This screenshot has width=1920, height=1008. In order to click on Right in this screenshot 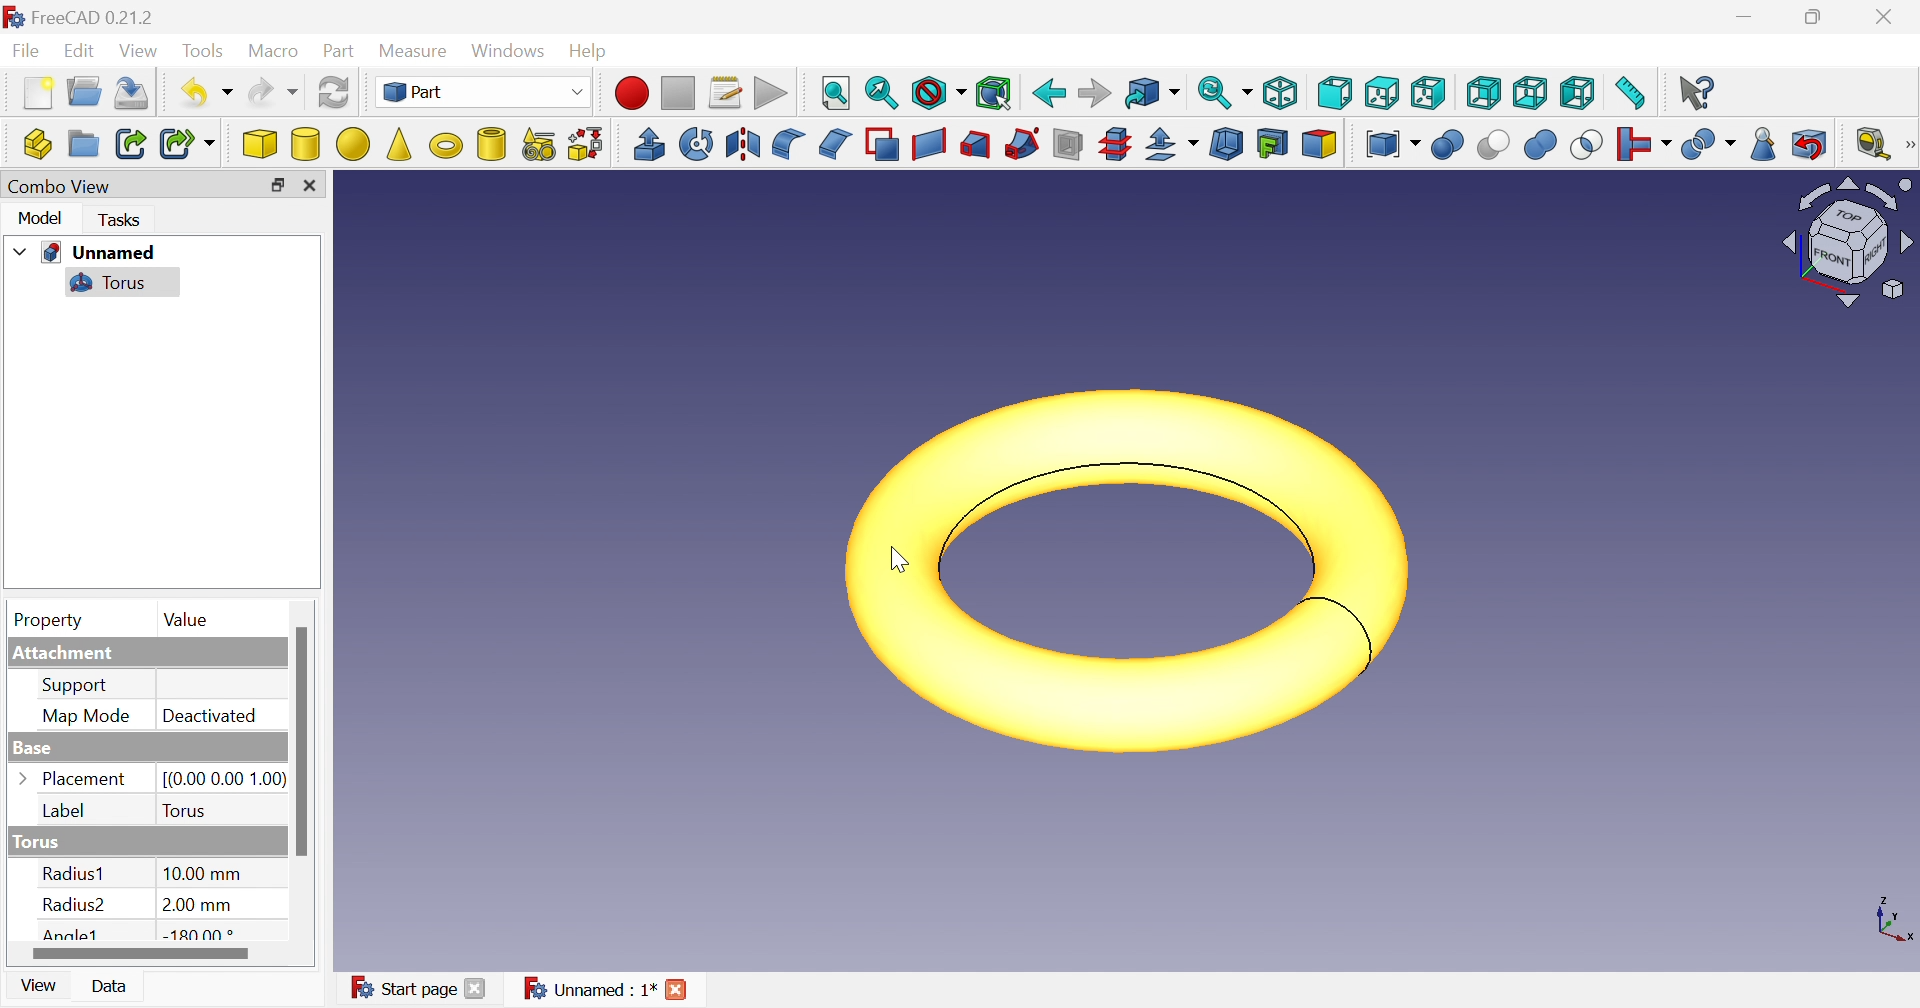, I will do `click(1427, 92)`.